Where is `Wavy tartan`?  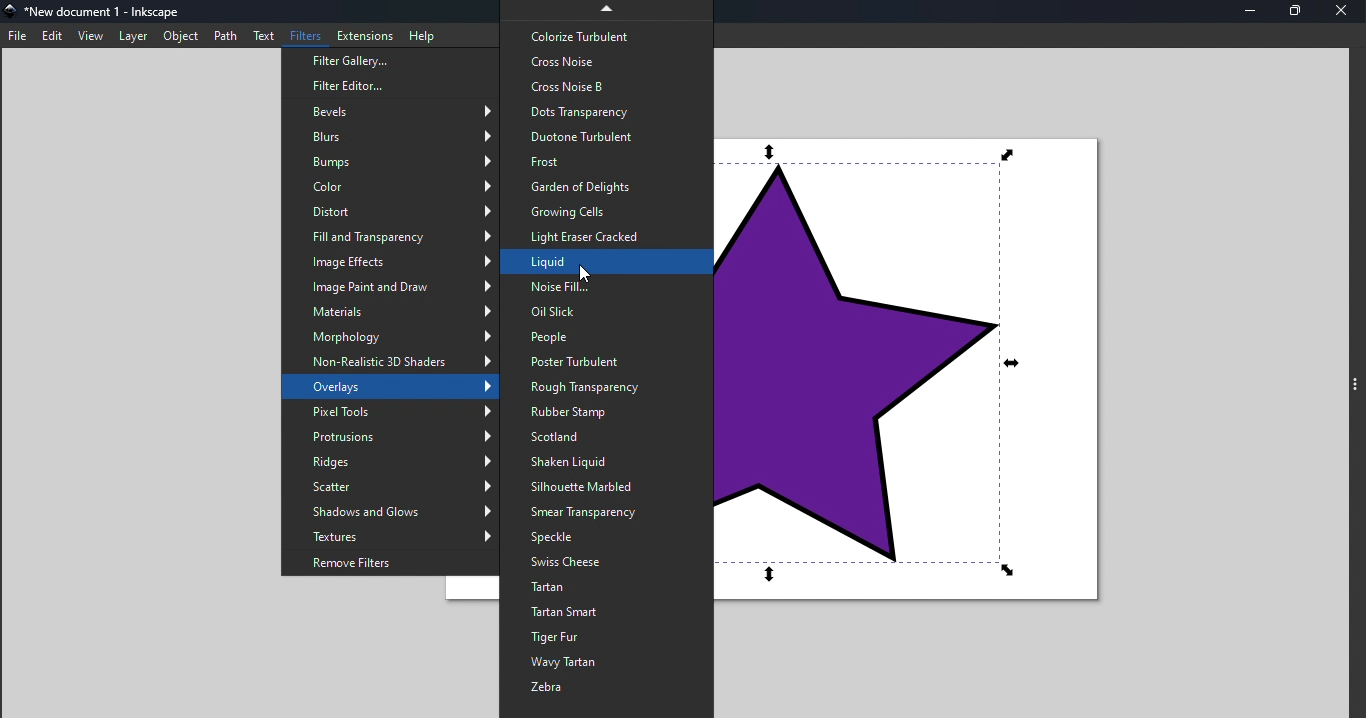
Wavy tartan is located at coordinates (607, 664).